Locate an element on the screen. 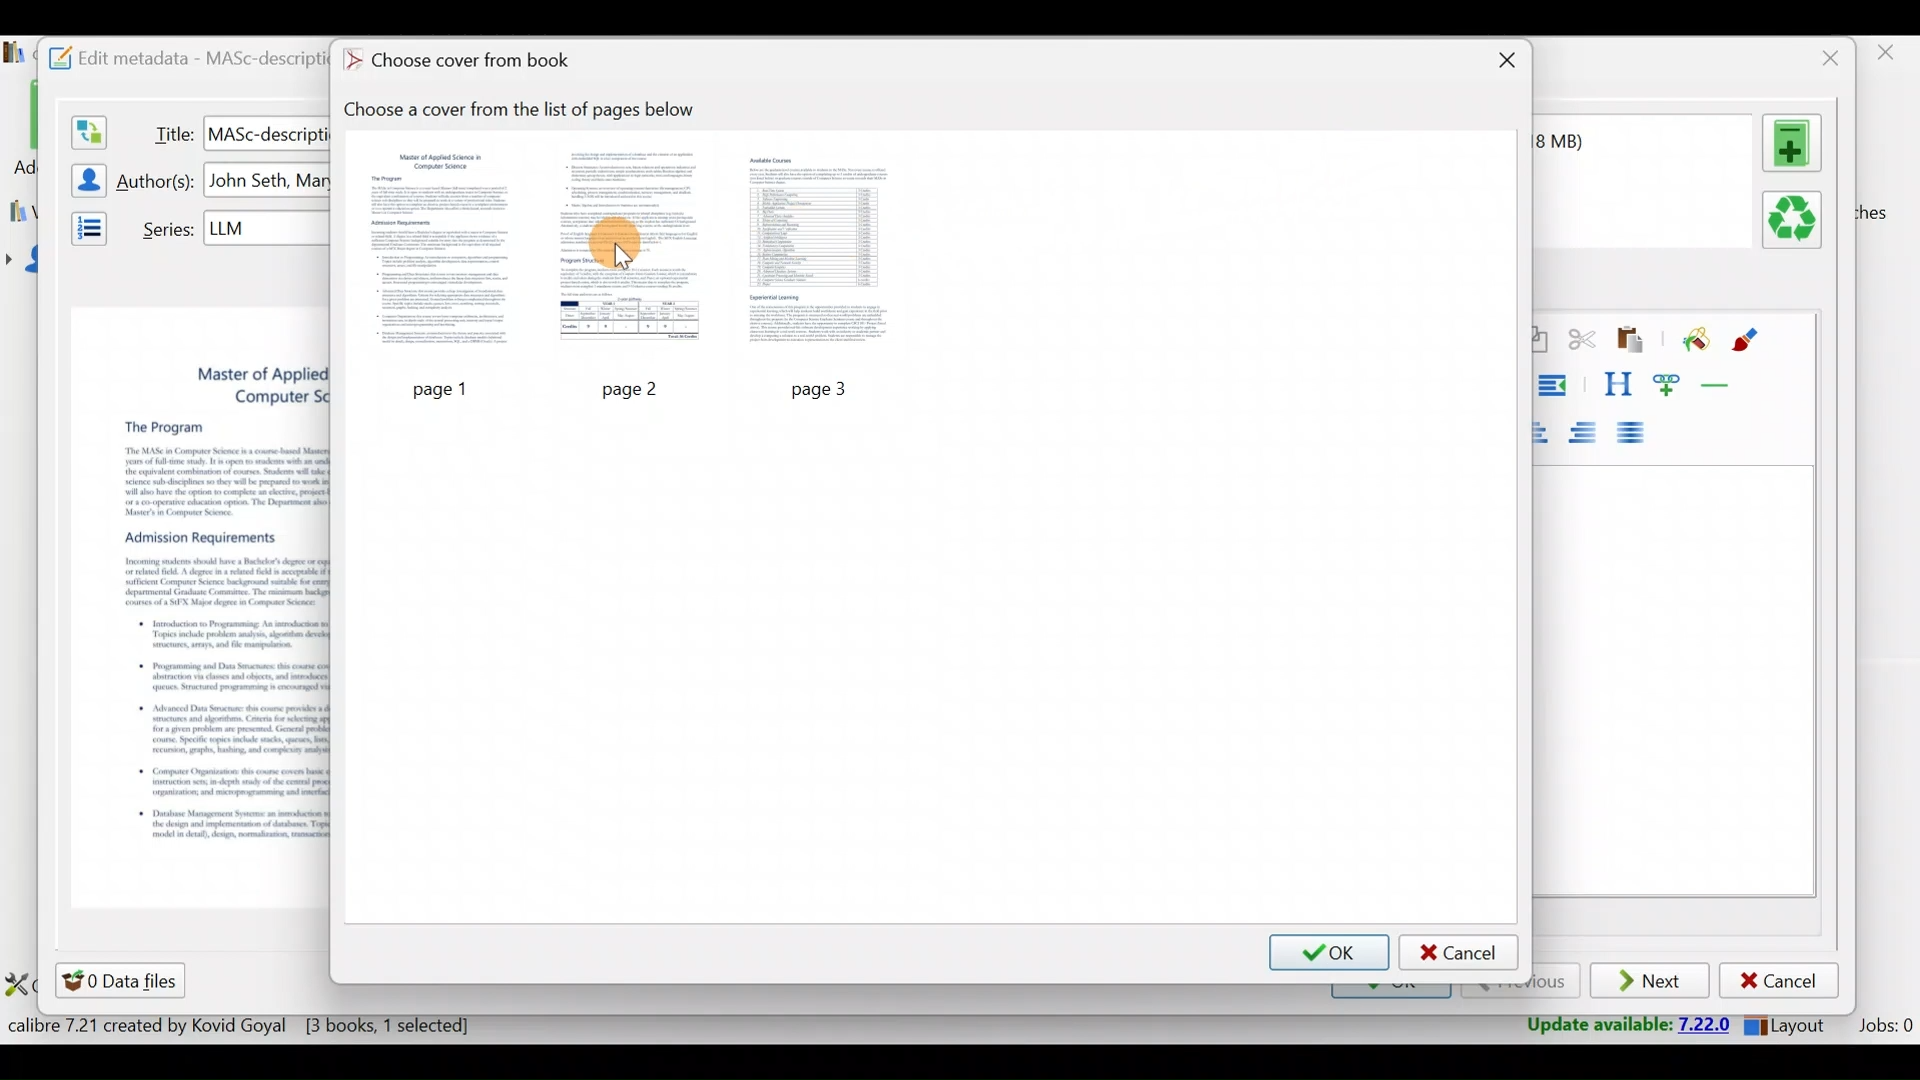 The height and width of the screenshot is (1080, 1920).  is located at coordinates (828, 387).